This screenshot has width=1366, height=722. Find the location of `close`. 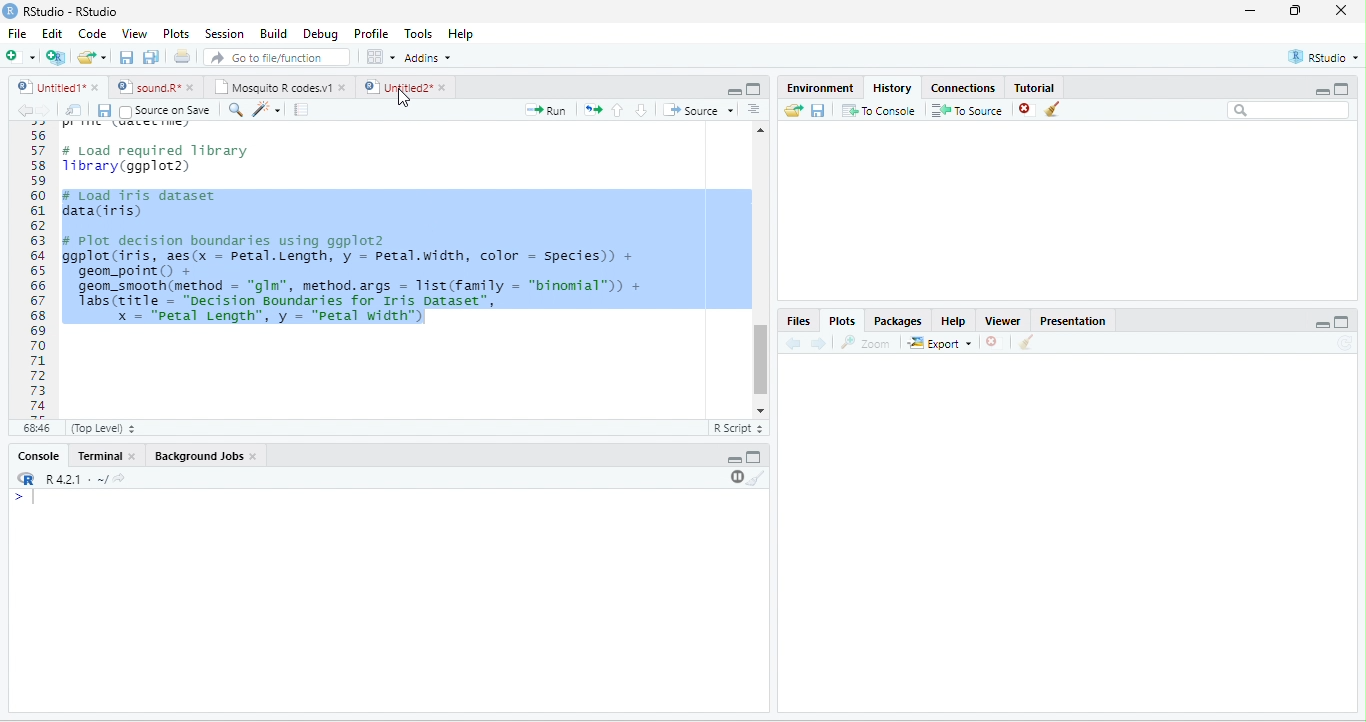

close is located at coordinates (344, 88).